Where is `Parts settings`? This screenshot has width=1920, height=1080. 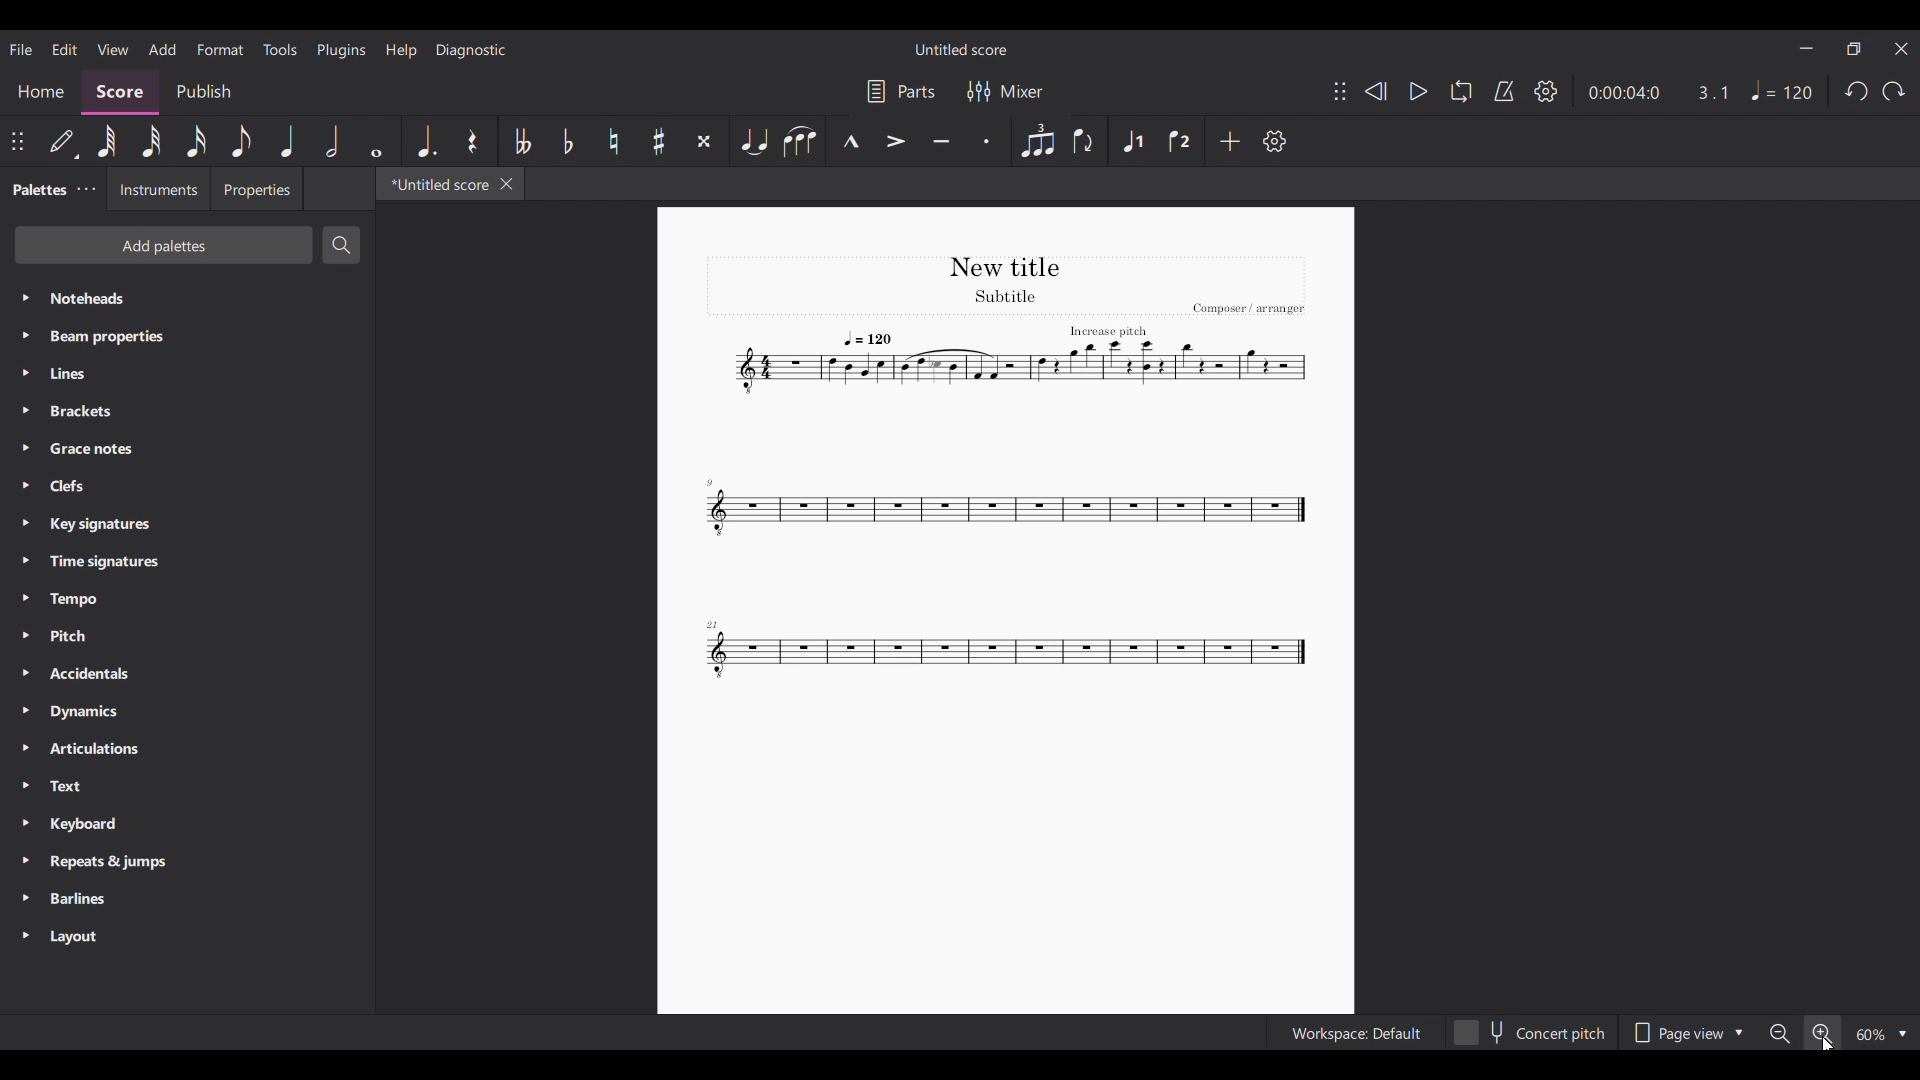 Parts settings is located at coordinates (901, 92).